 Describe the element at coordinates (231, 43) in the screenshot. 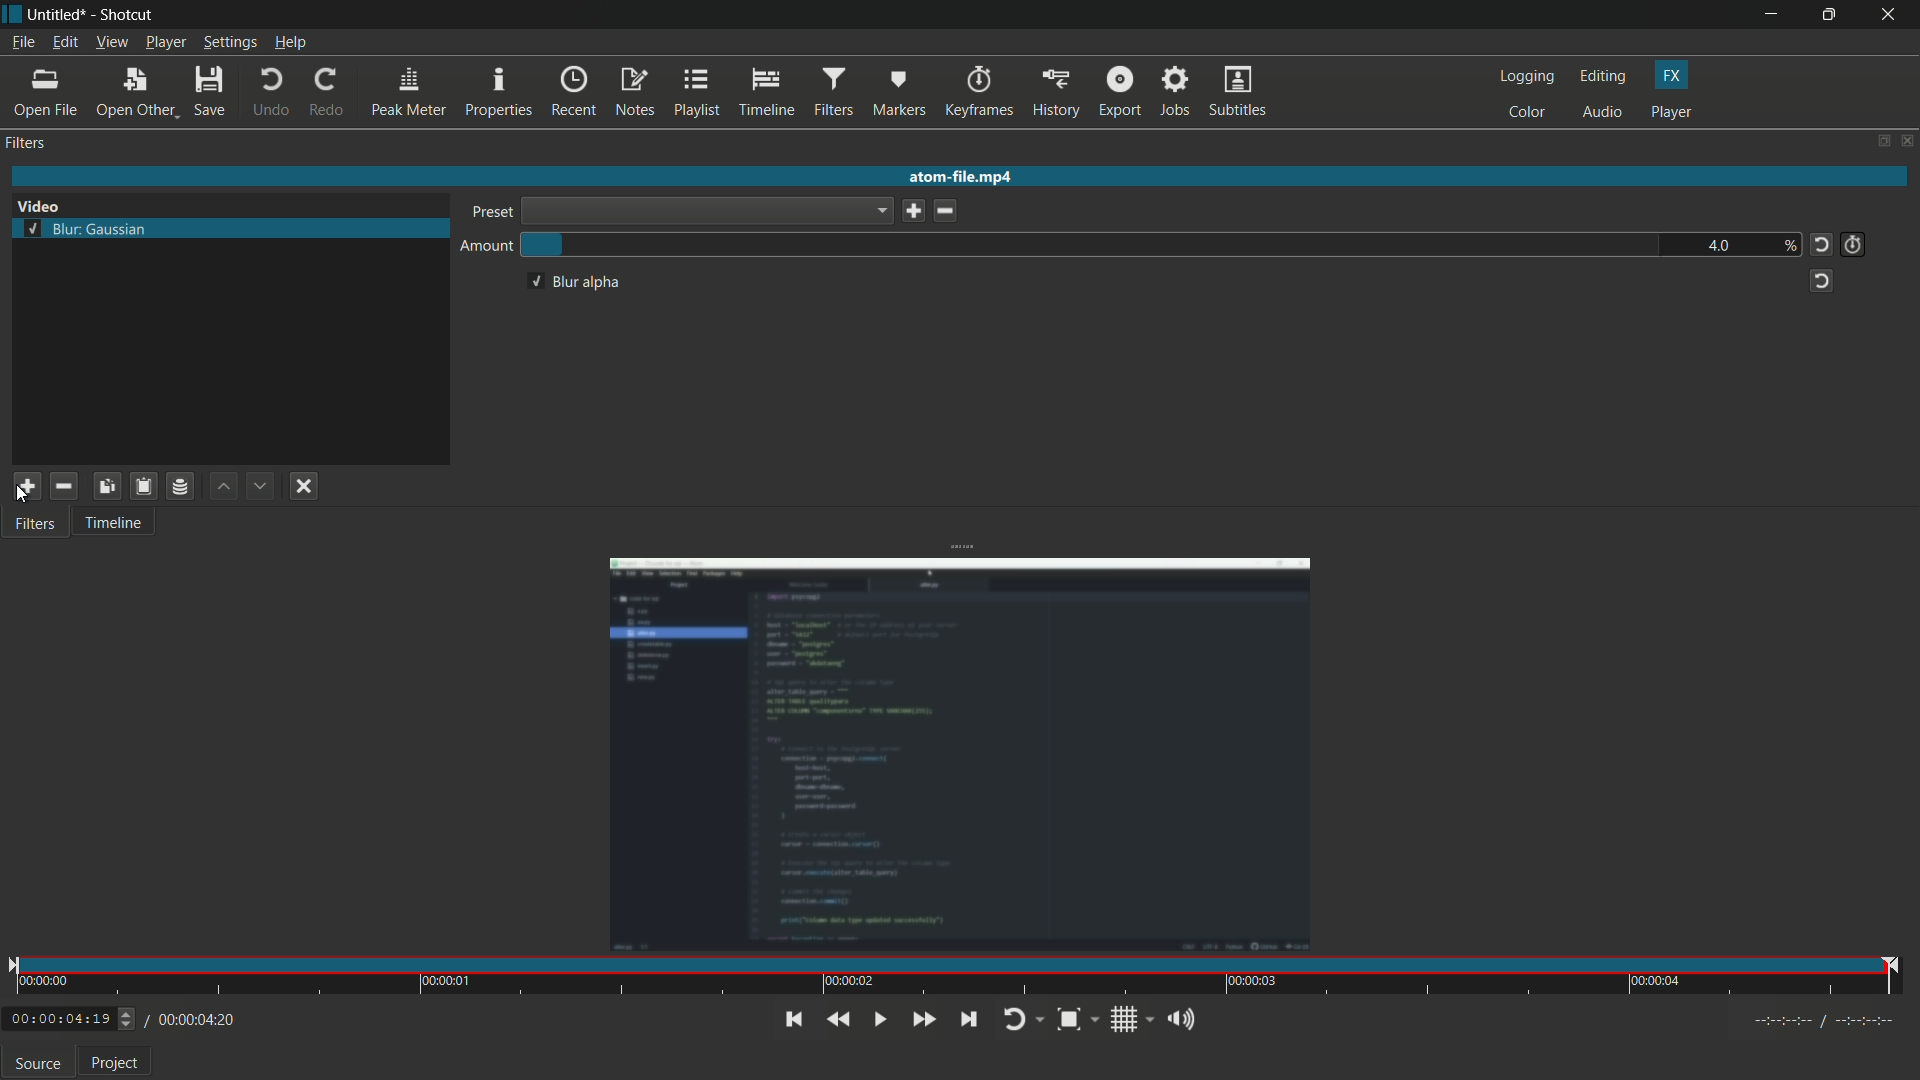

I see `settings menu` at that location.